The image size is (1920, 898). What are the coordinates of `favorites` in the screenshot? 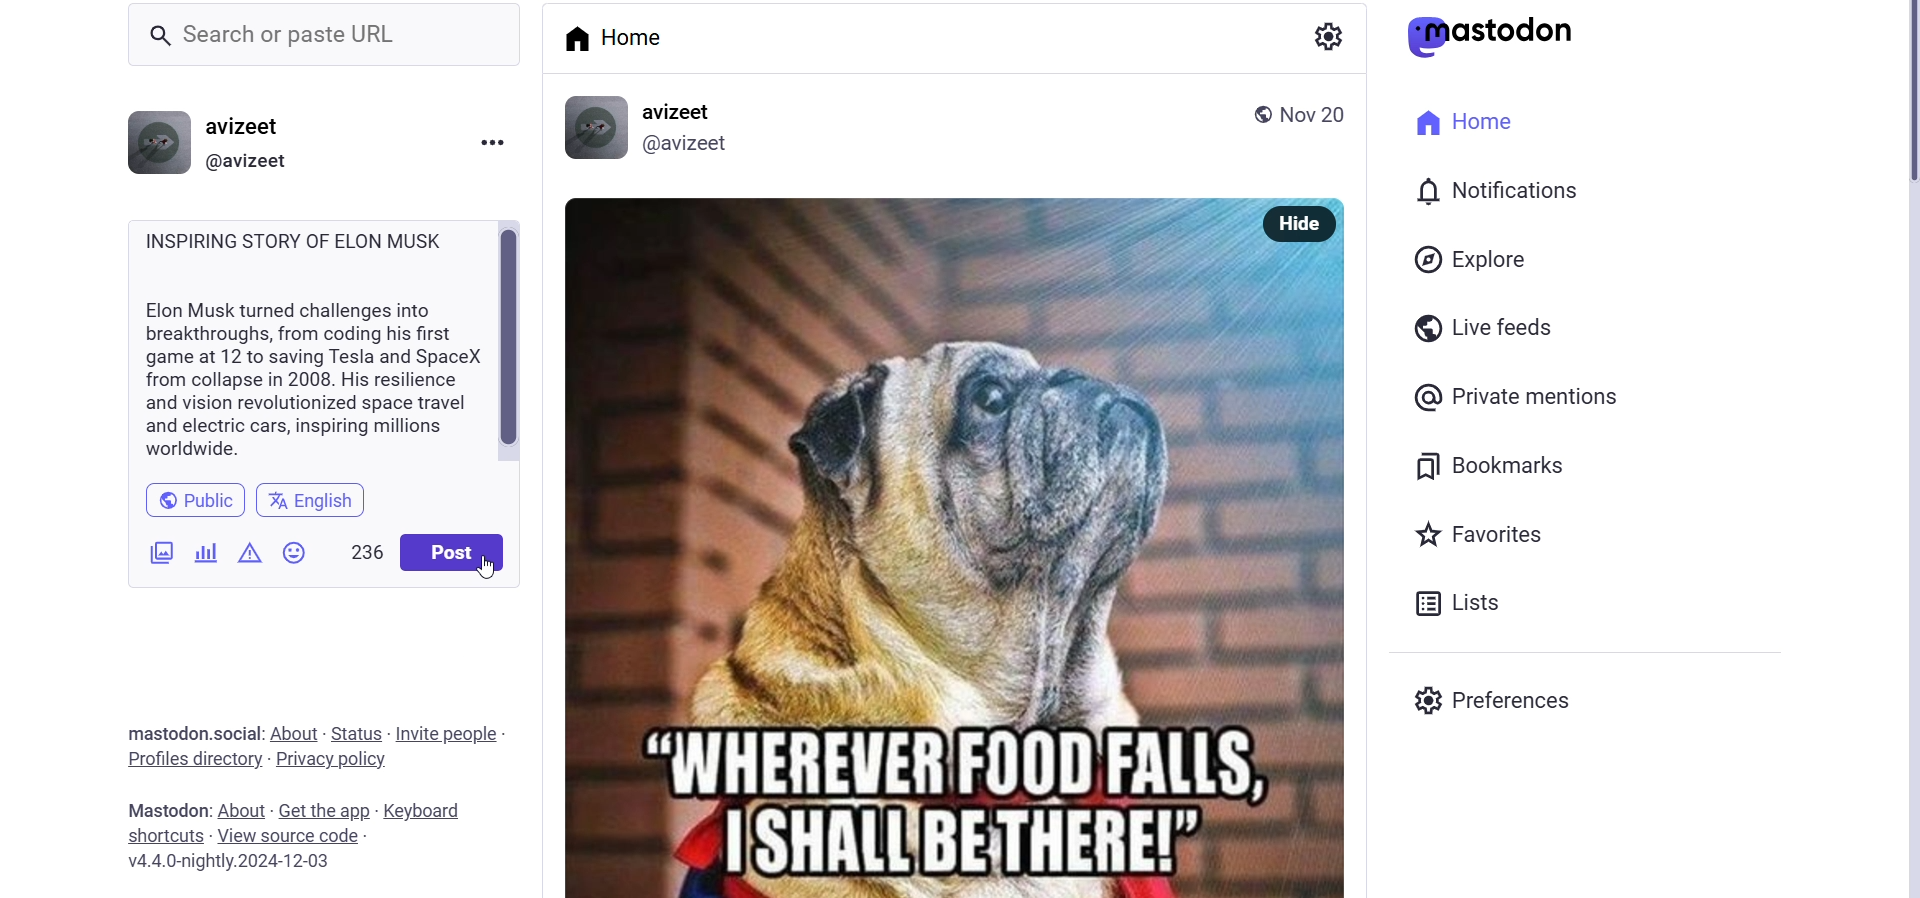 It's located at (1484, 532).